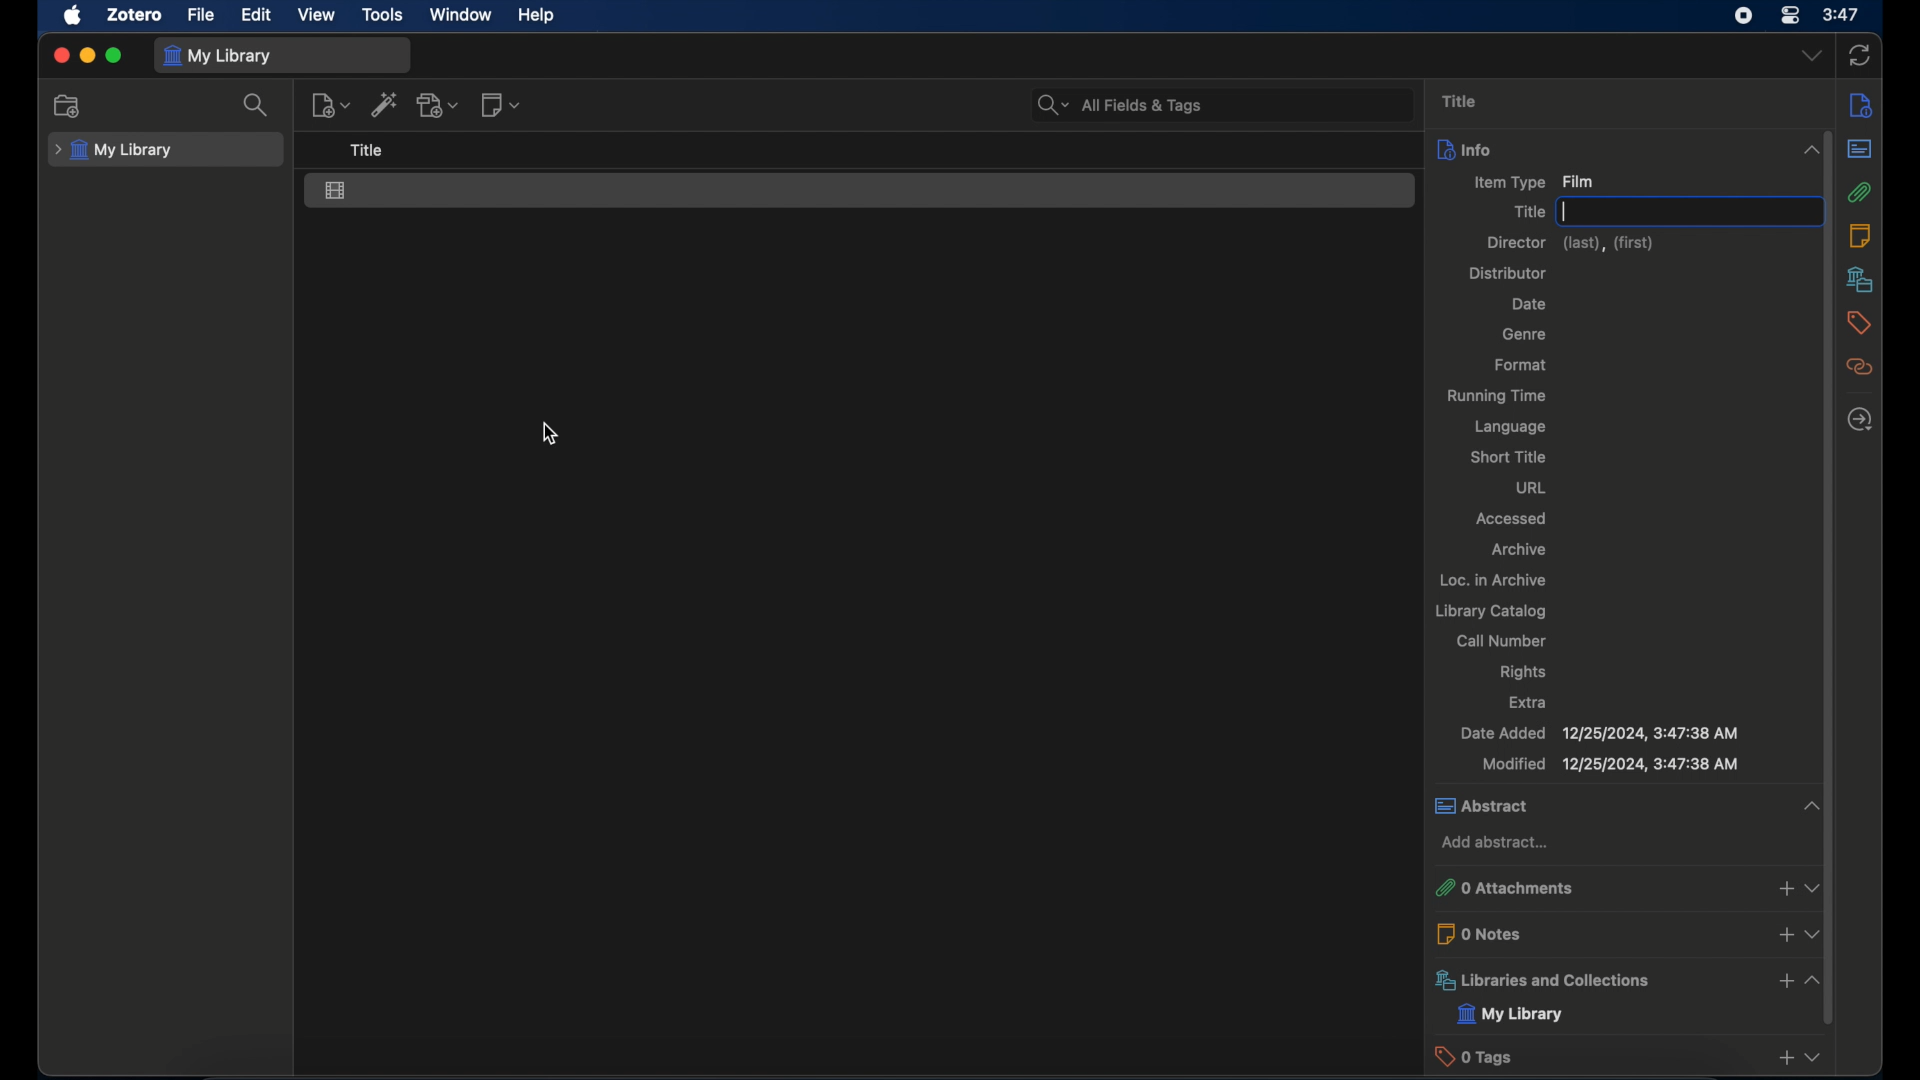 This screenshot has width=1920, height=1080. Describe the element at coordinates (1596, 732) in the screenshot. I see `date added` at that location.